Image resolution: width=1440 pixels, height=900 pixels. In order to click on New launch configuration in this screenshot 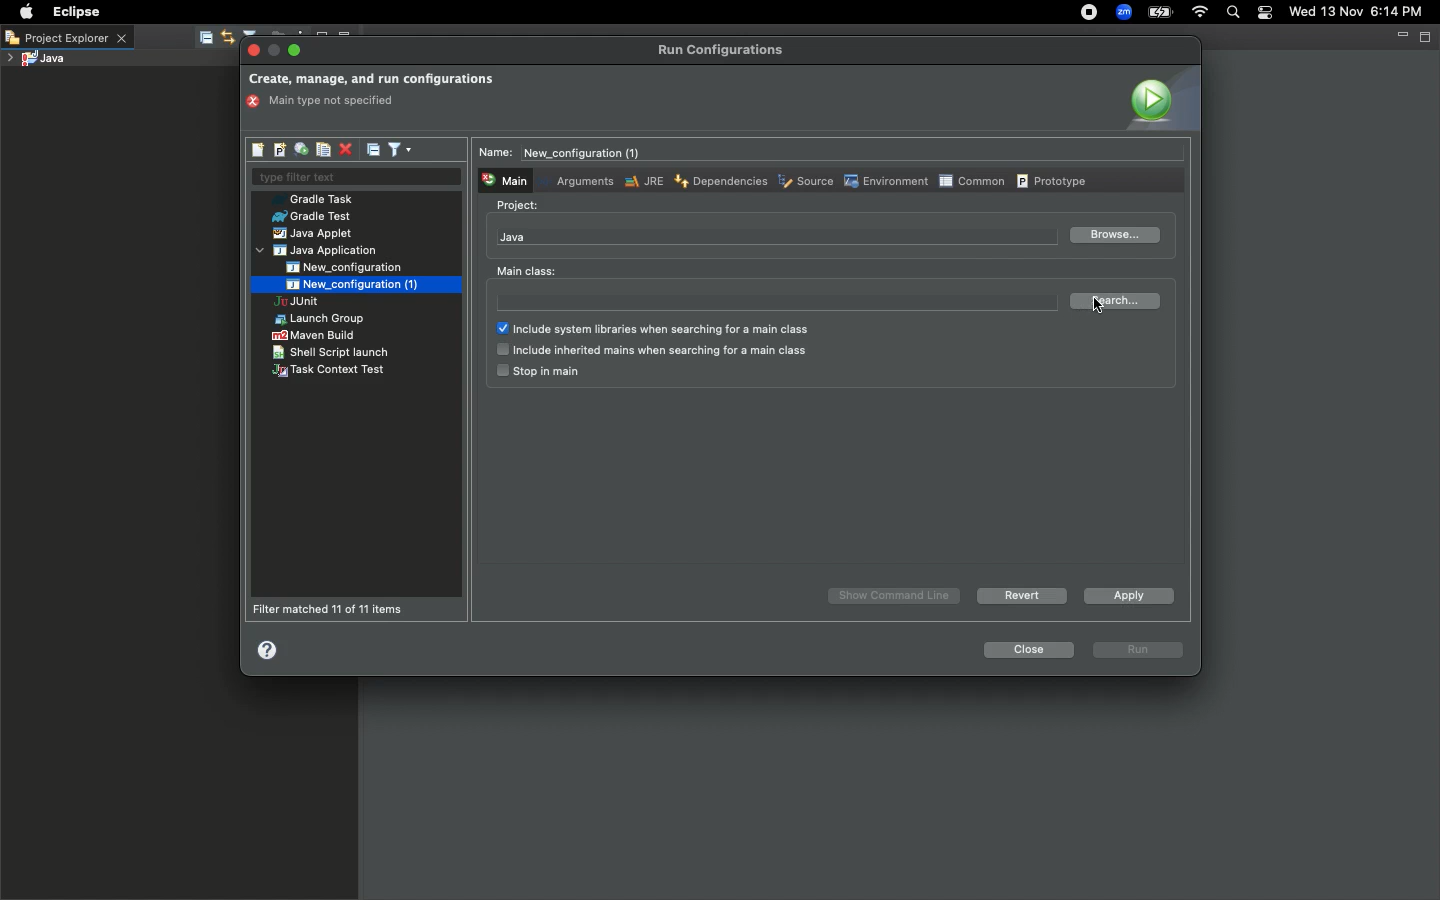, I will do `click(259, 150)`.